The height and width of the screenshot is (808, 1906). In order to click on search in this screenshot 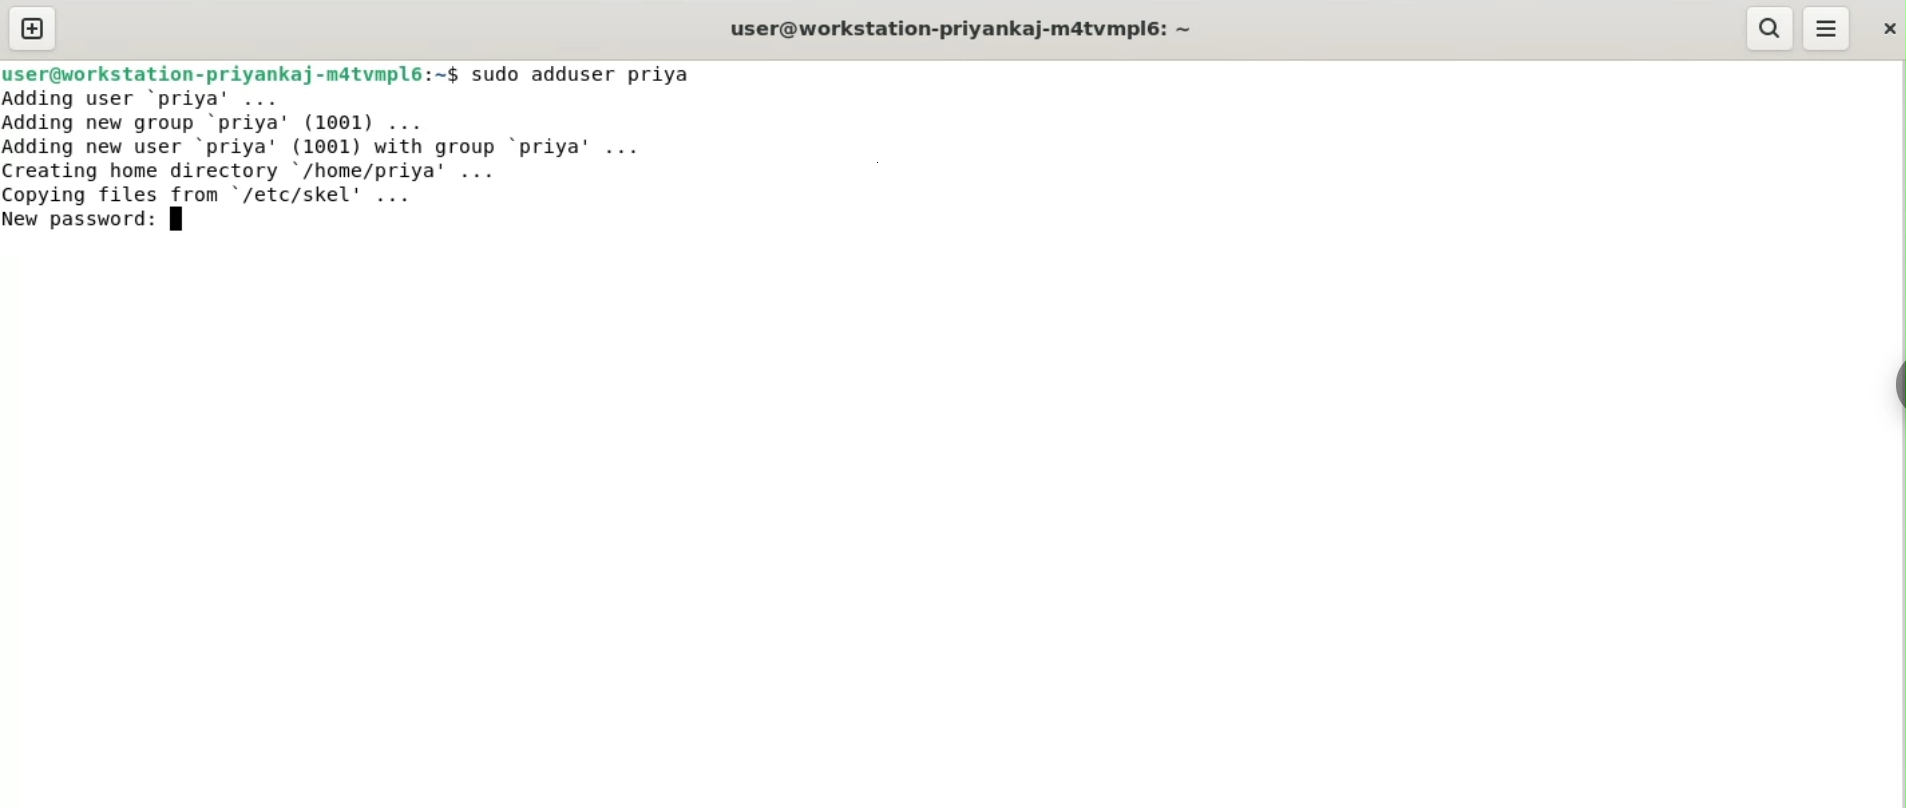, I will do `click(1767, 28)`.